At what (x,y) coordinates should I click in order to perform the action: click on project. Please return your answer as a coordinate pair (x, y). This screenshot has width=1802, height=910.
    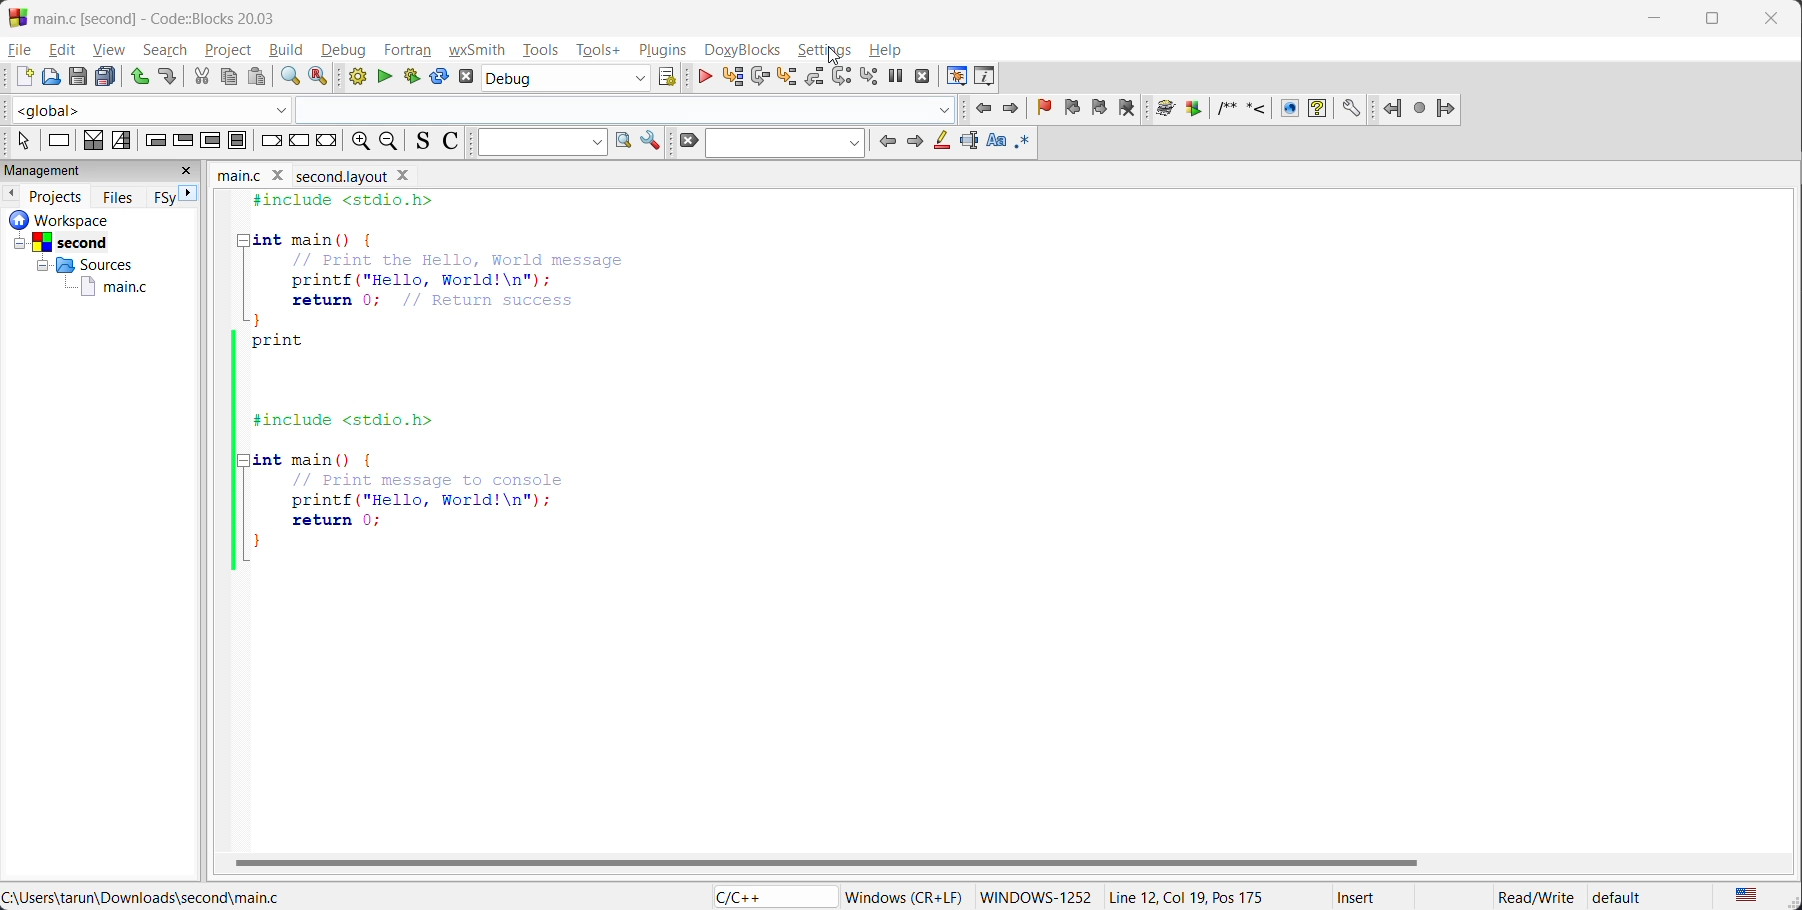
    Looking at the image, I should click on (231, 51).